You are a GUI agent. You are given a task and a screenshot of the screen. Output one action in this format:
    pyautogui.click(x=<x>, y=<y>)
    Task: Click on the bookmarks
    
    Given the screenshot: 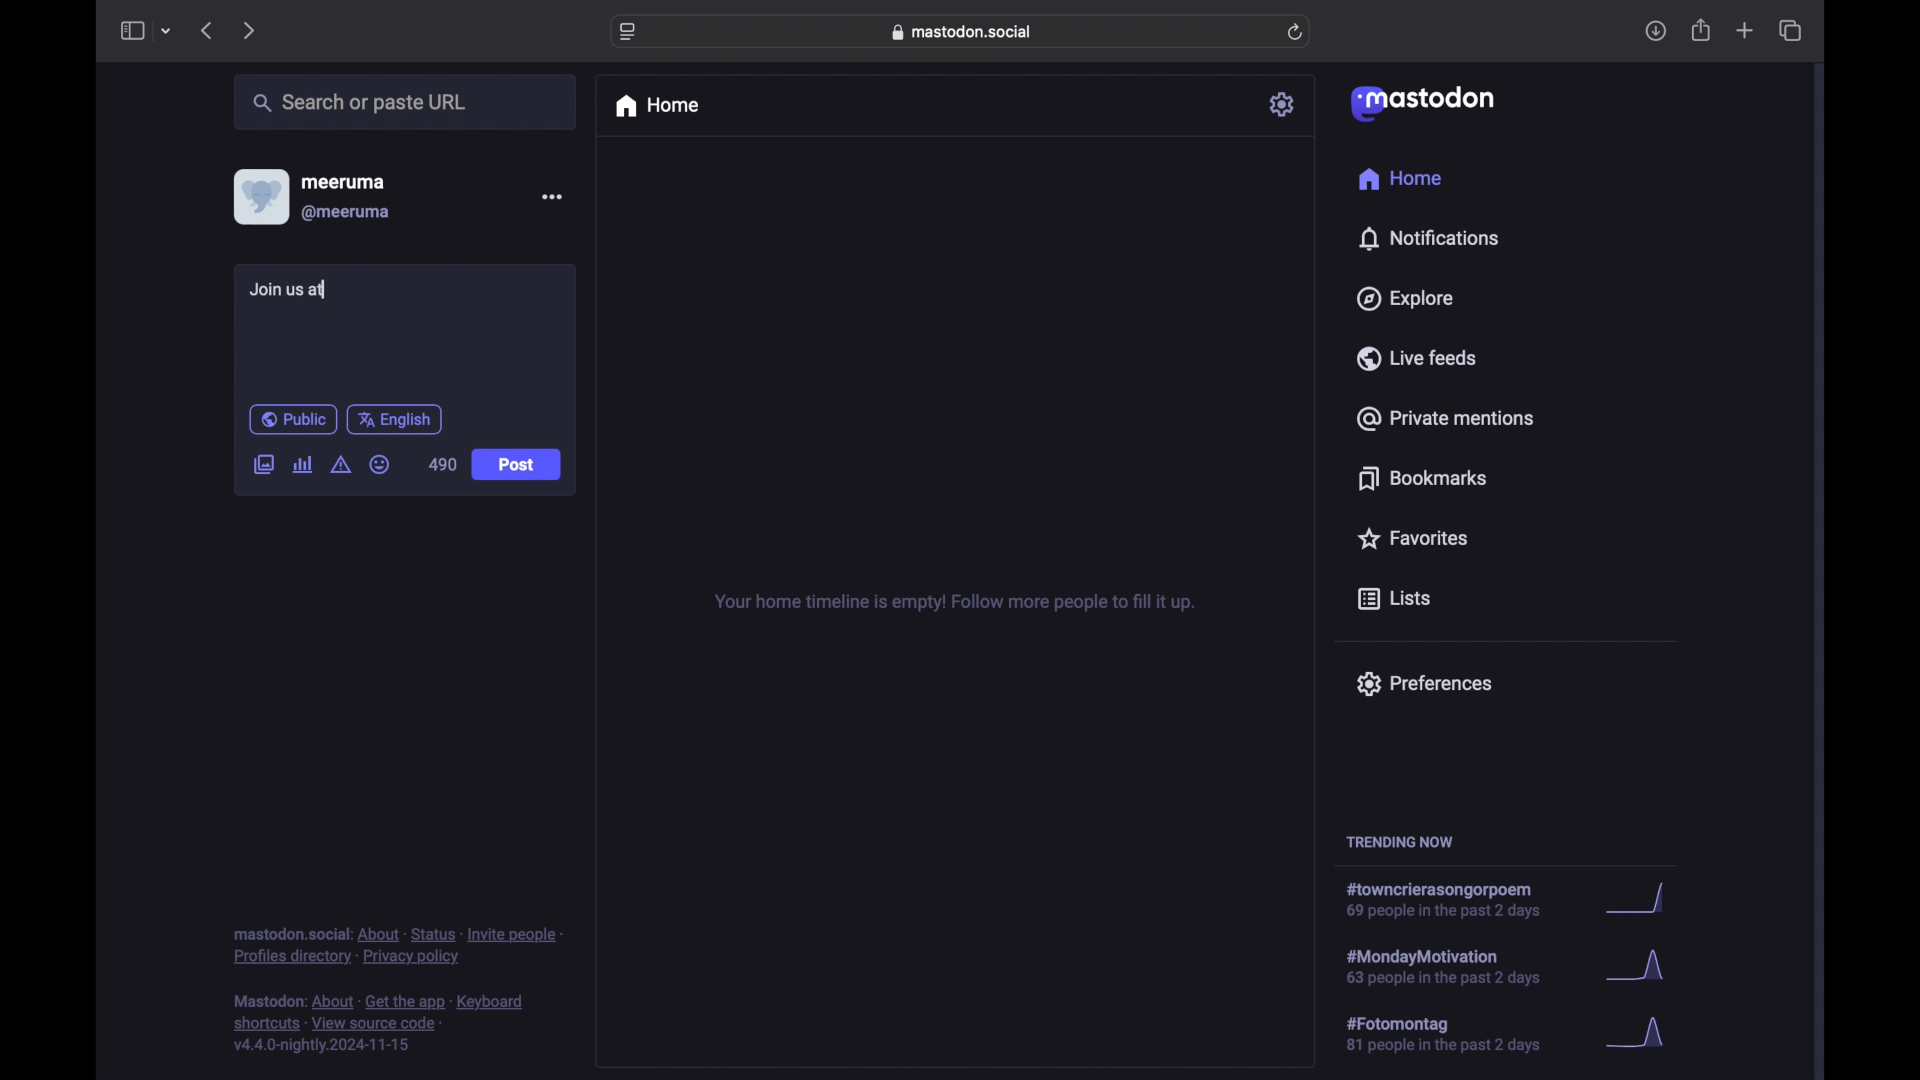 What is the action you would take?
    pyautogui.click(x=1422, y=478)
    